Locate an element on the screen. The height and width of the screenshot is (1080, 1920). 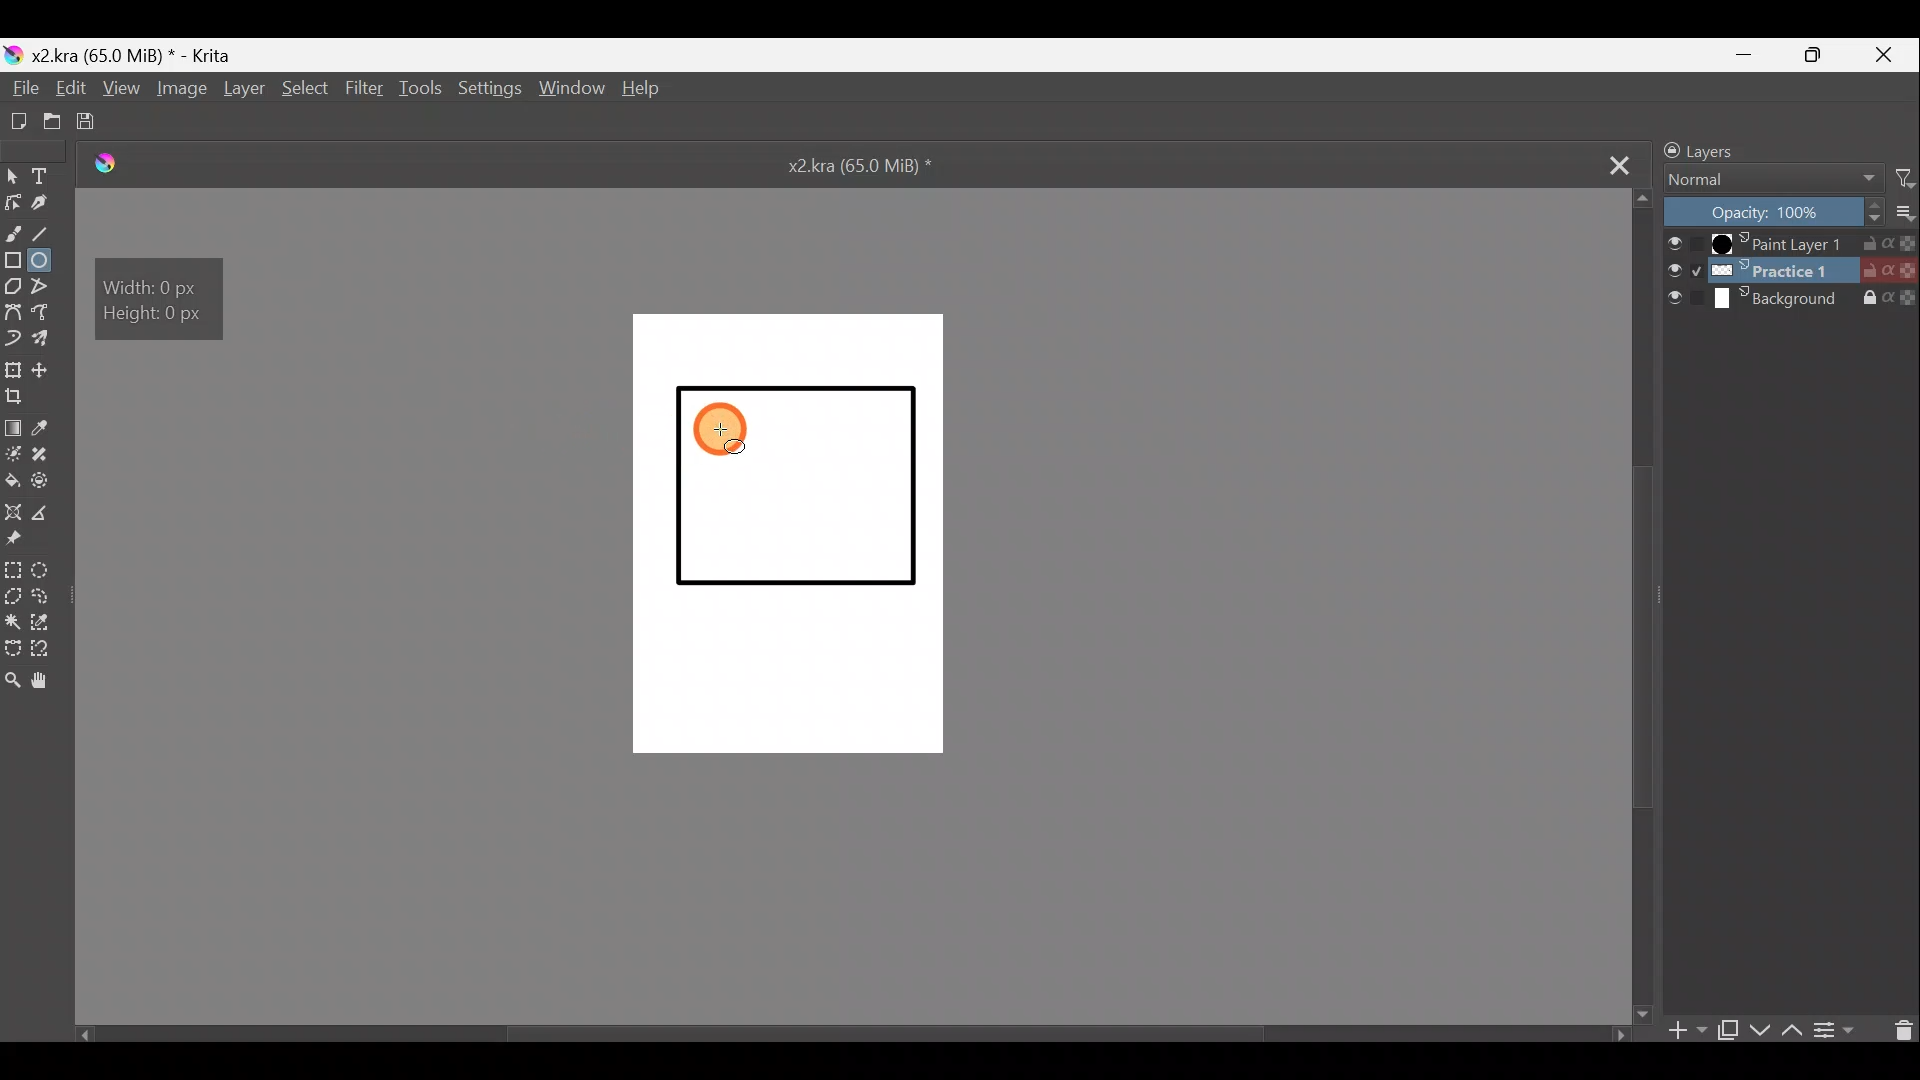
Fill a contiguous area of colour with colour/fill a selection is located at coordinates (12, 481).